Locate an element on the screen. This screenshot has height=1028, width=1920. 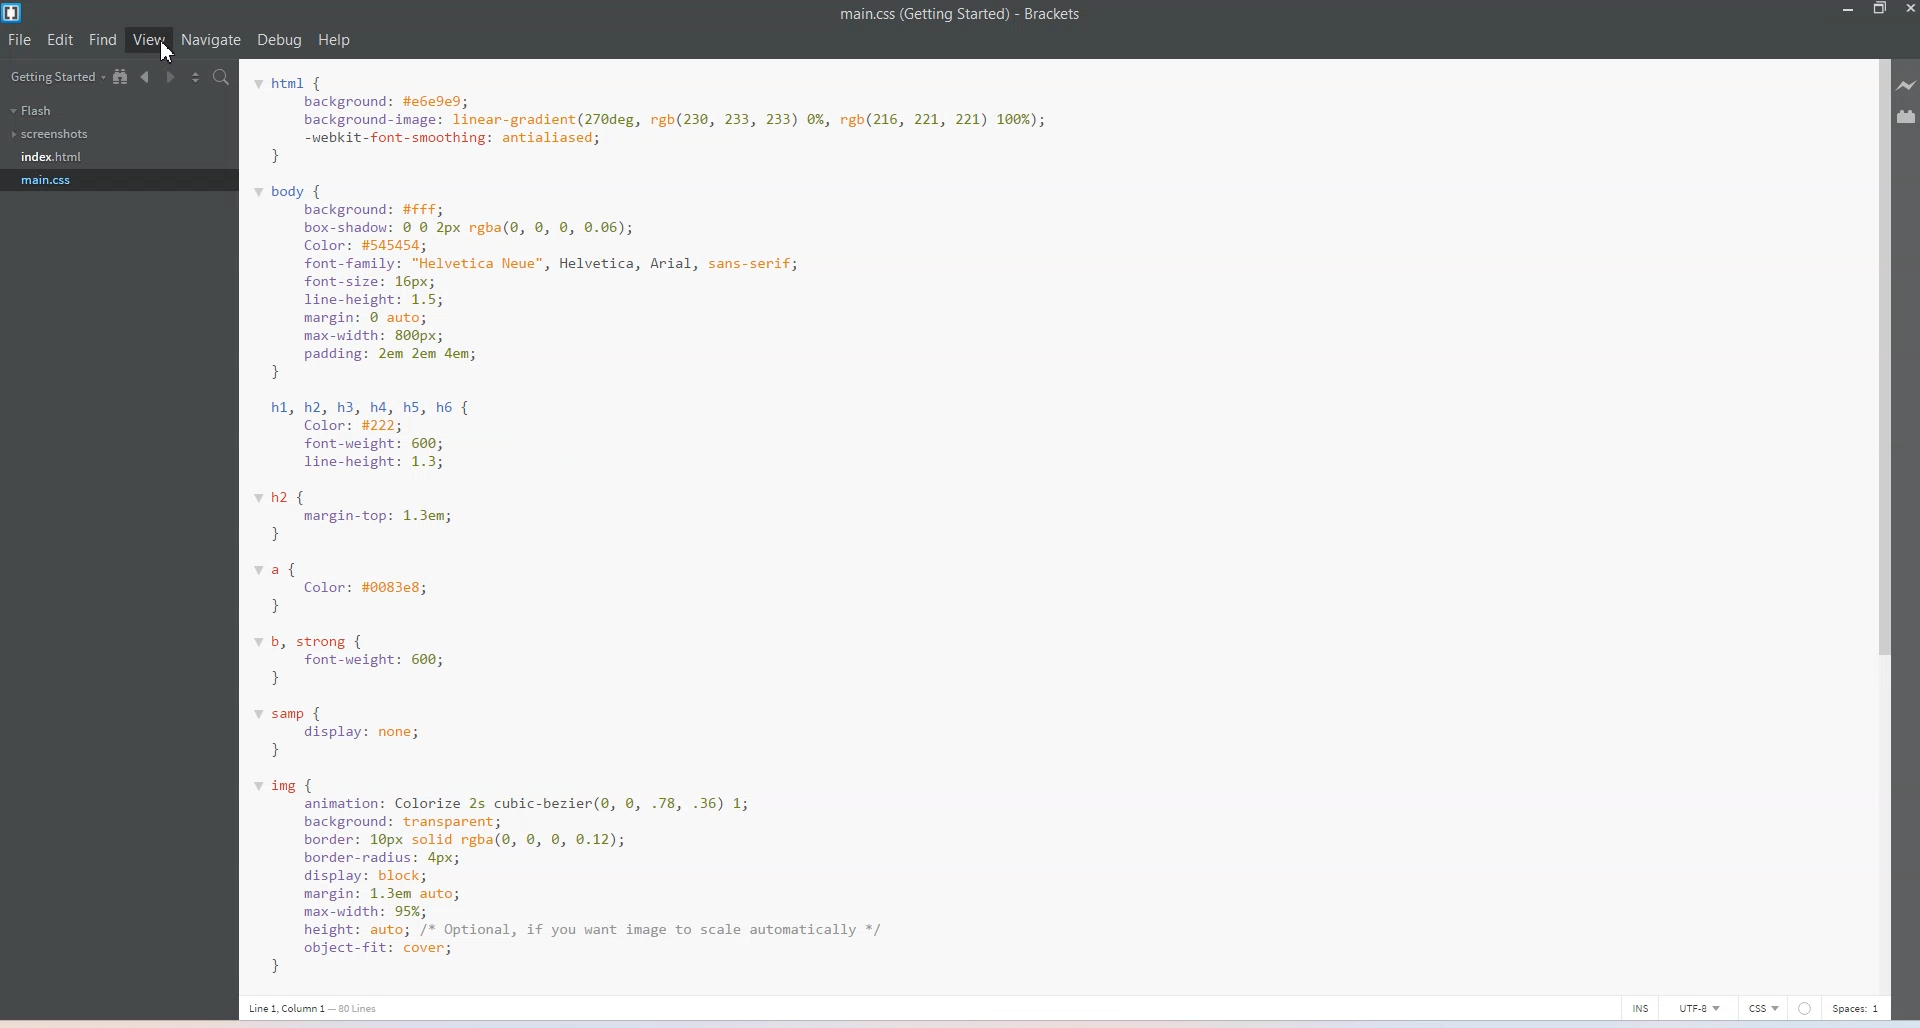
code is located at coordinates (675, 527).